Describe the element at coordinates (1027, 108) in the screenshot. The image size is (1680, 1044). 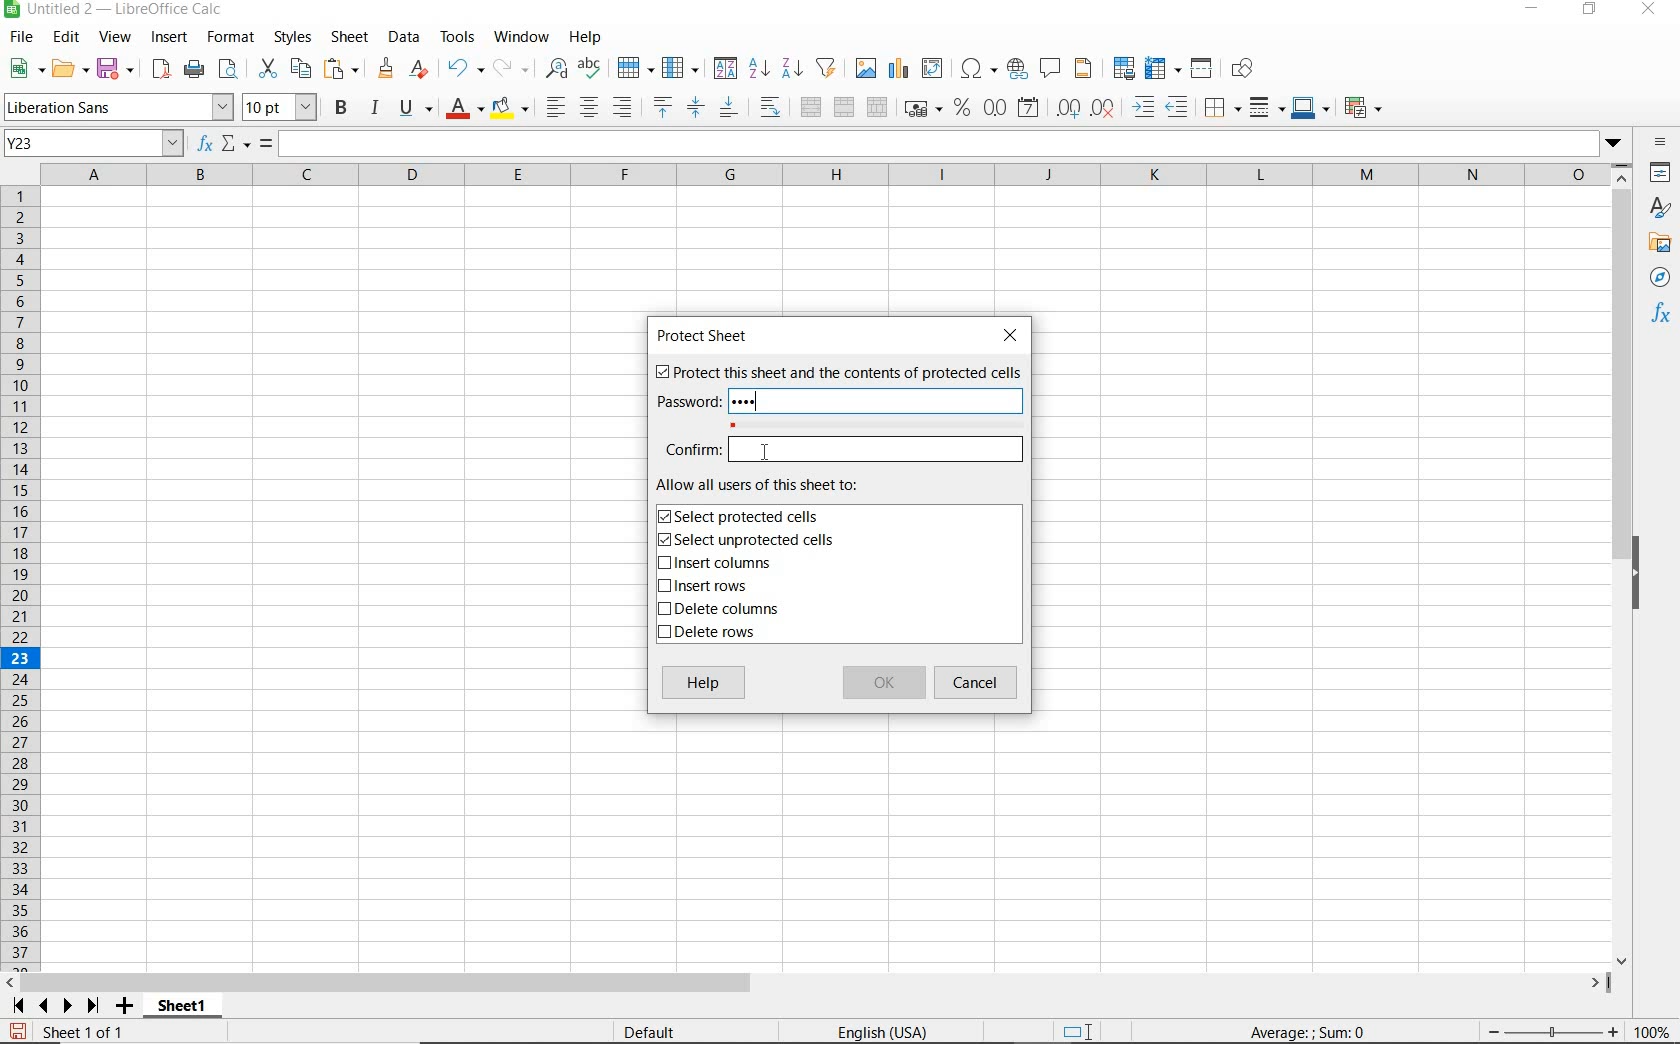
I see `FORMAT AS DATE` at that location.